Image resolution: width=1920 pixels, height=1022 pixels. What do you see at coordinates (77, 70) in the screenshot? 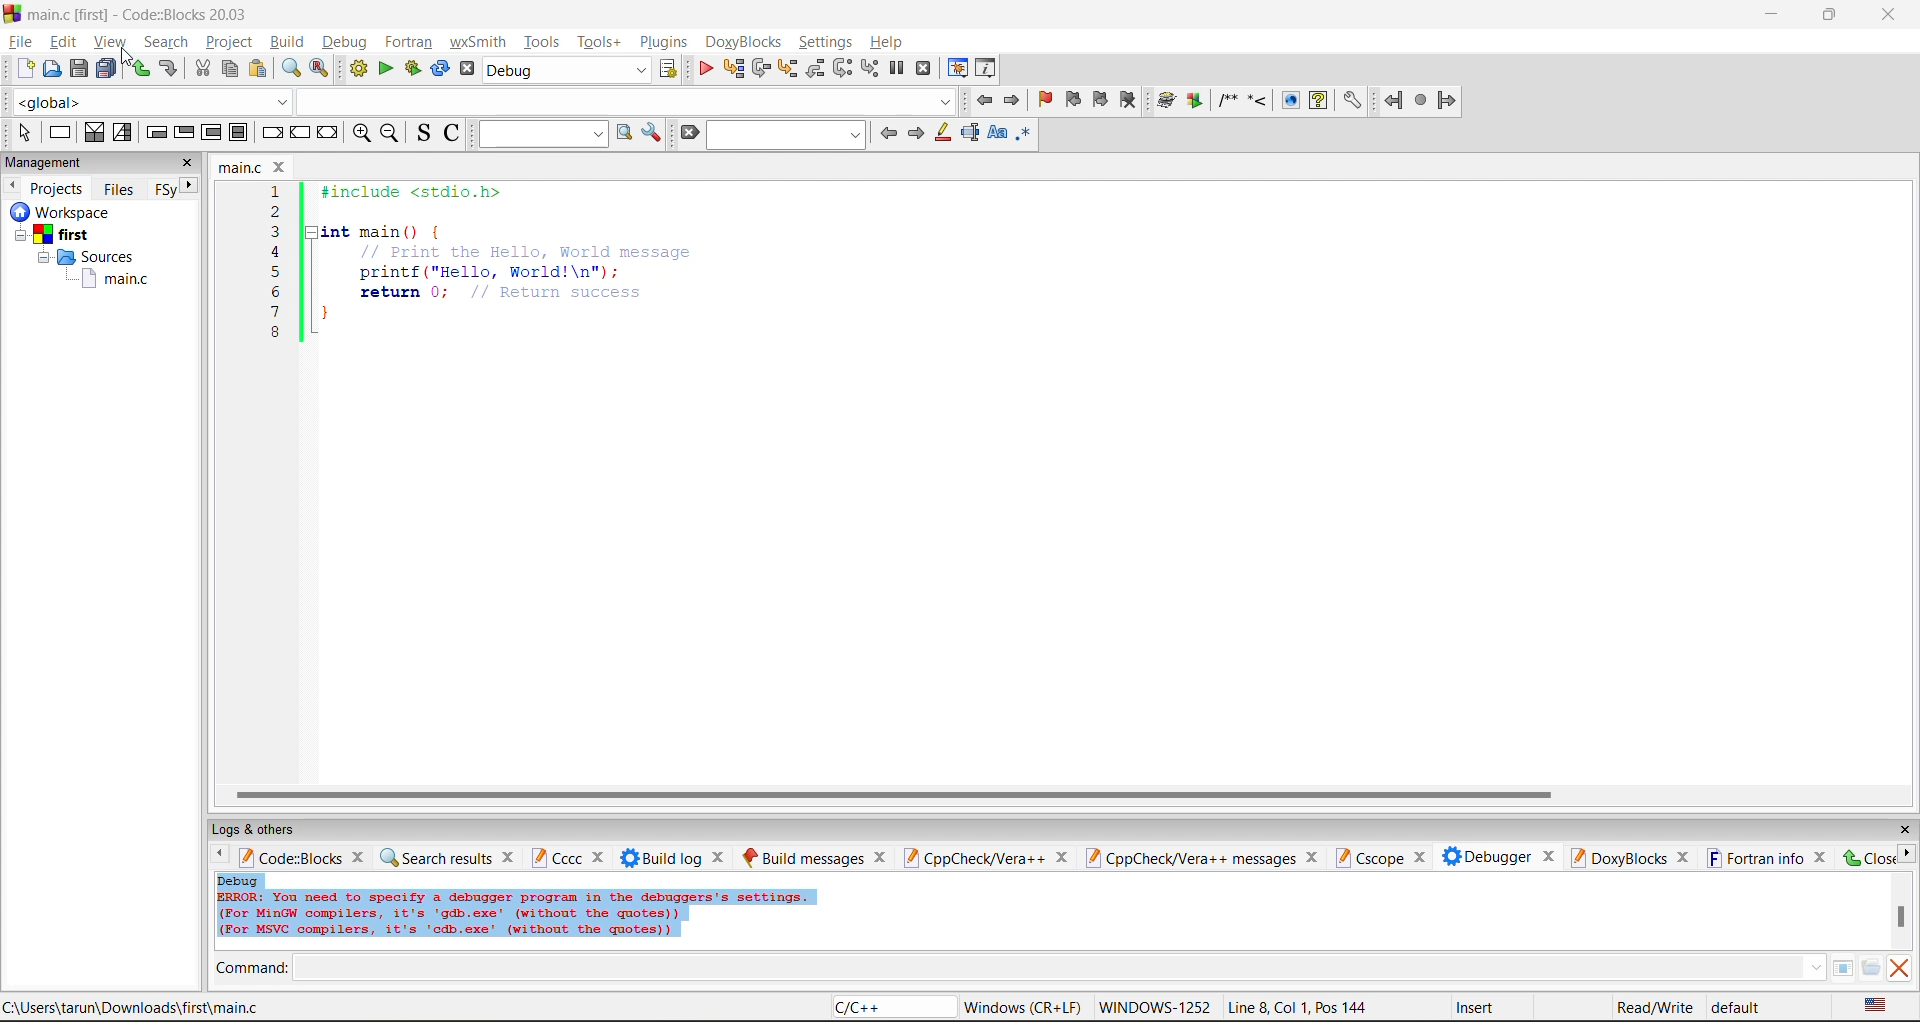
I see `save` at bounding box center [77, 70].